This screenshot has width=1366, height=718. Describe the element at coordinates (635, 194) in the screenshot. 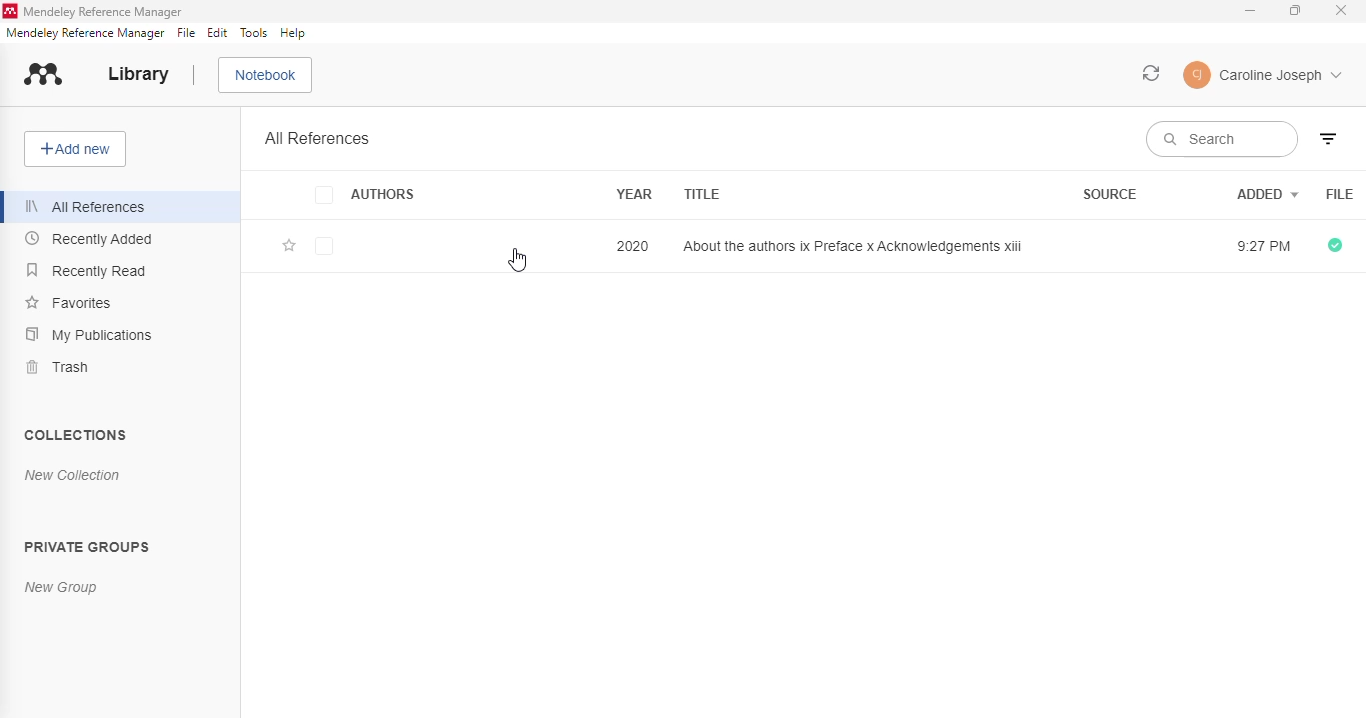

I see `year` at that location.